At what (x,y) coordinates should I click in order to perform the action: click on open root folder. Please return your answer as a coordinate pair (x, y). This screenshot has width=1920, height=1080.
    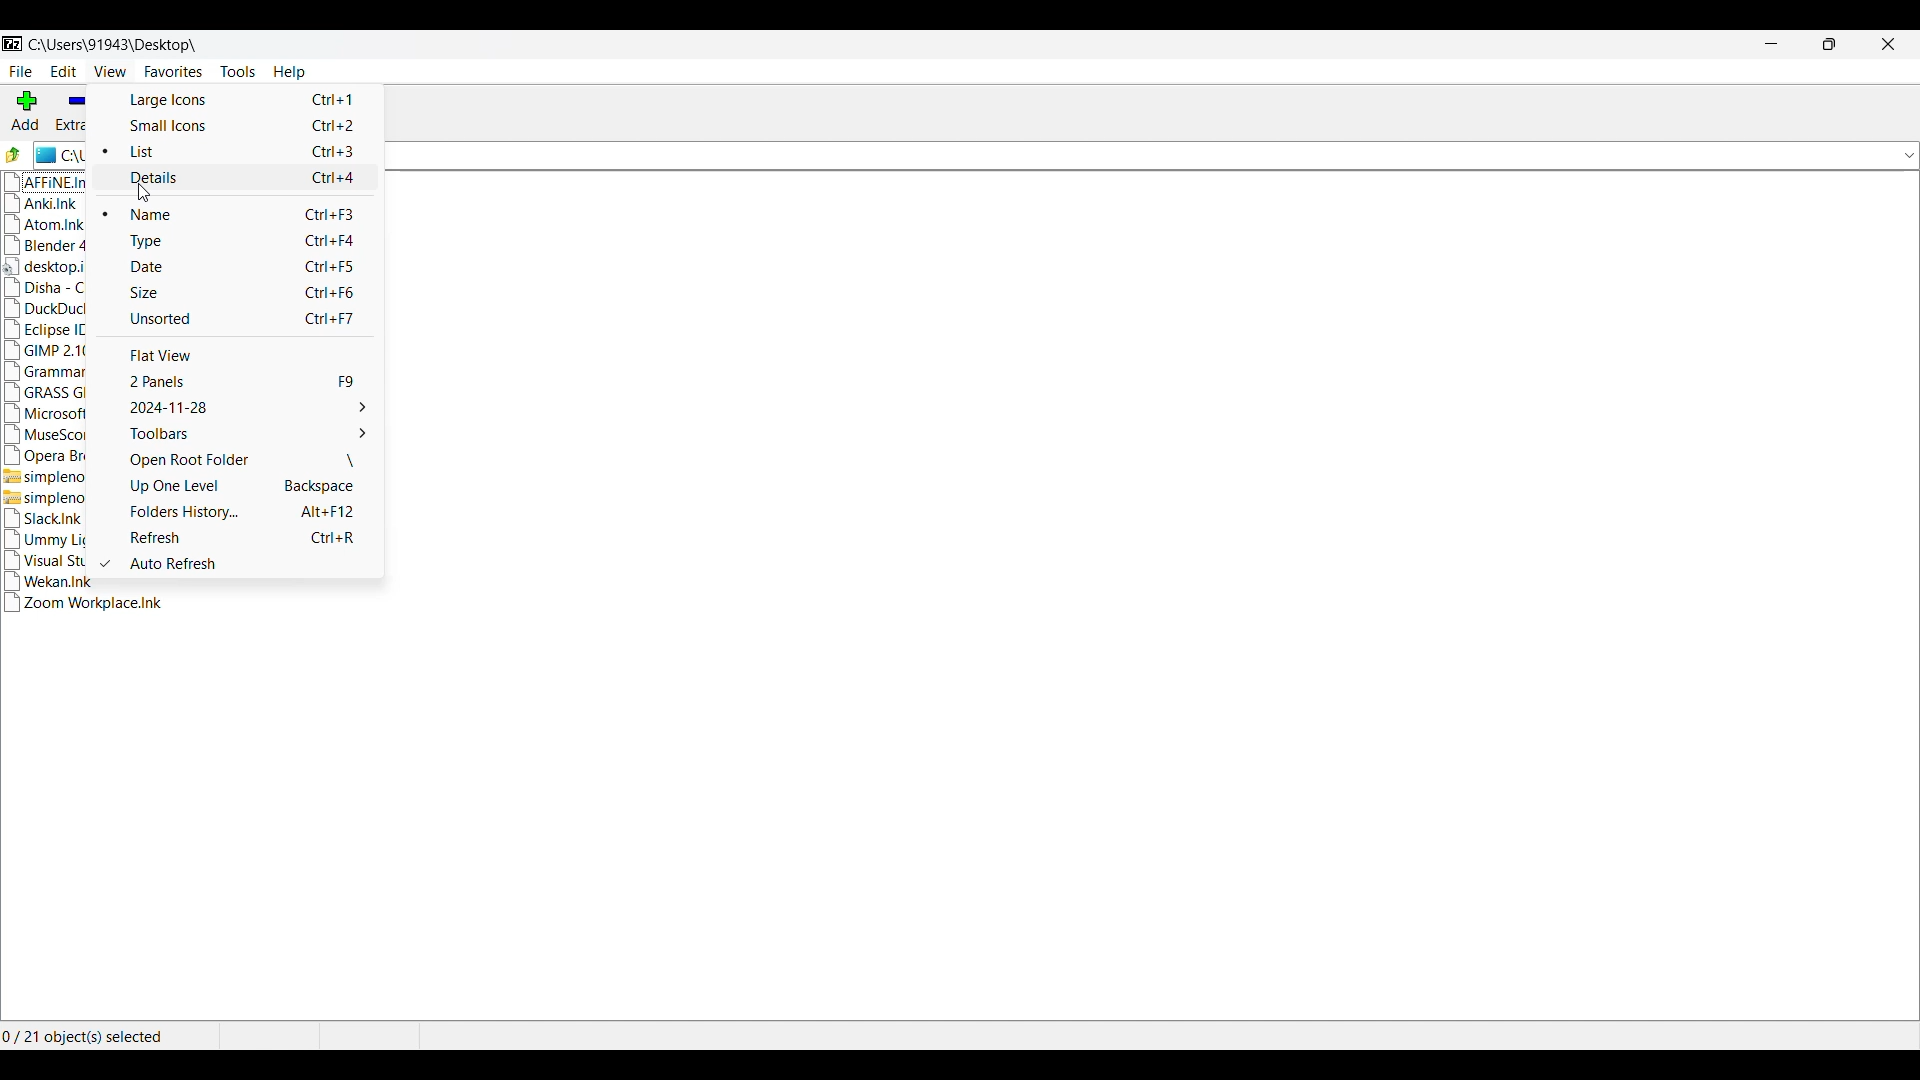
    Looking at the image, I should click on (249, 461).